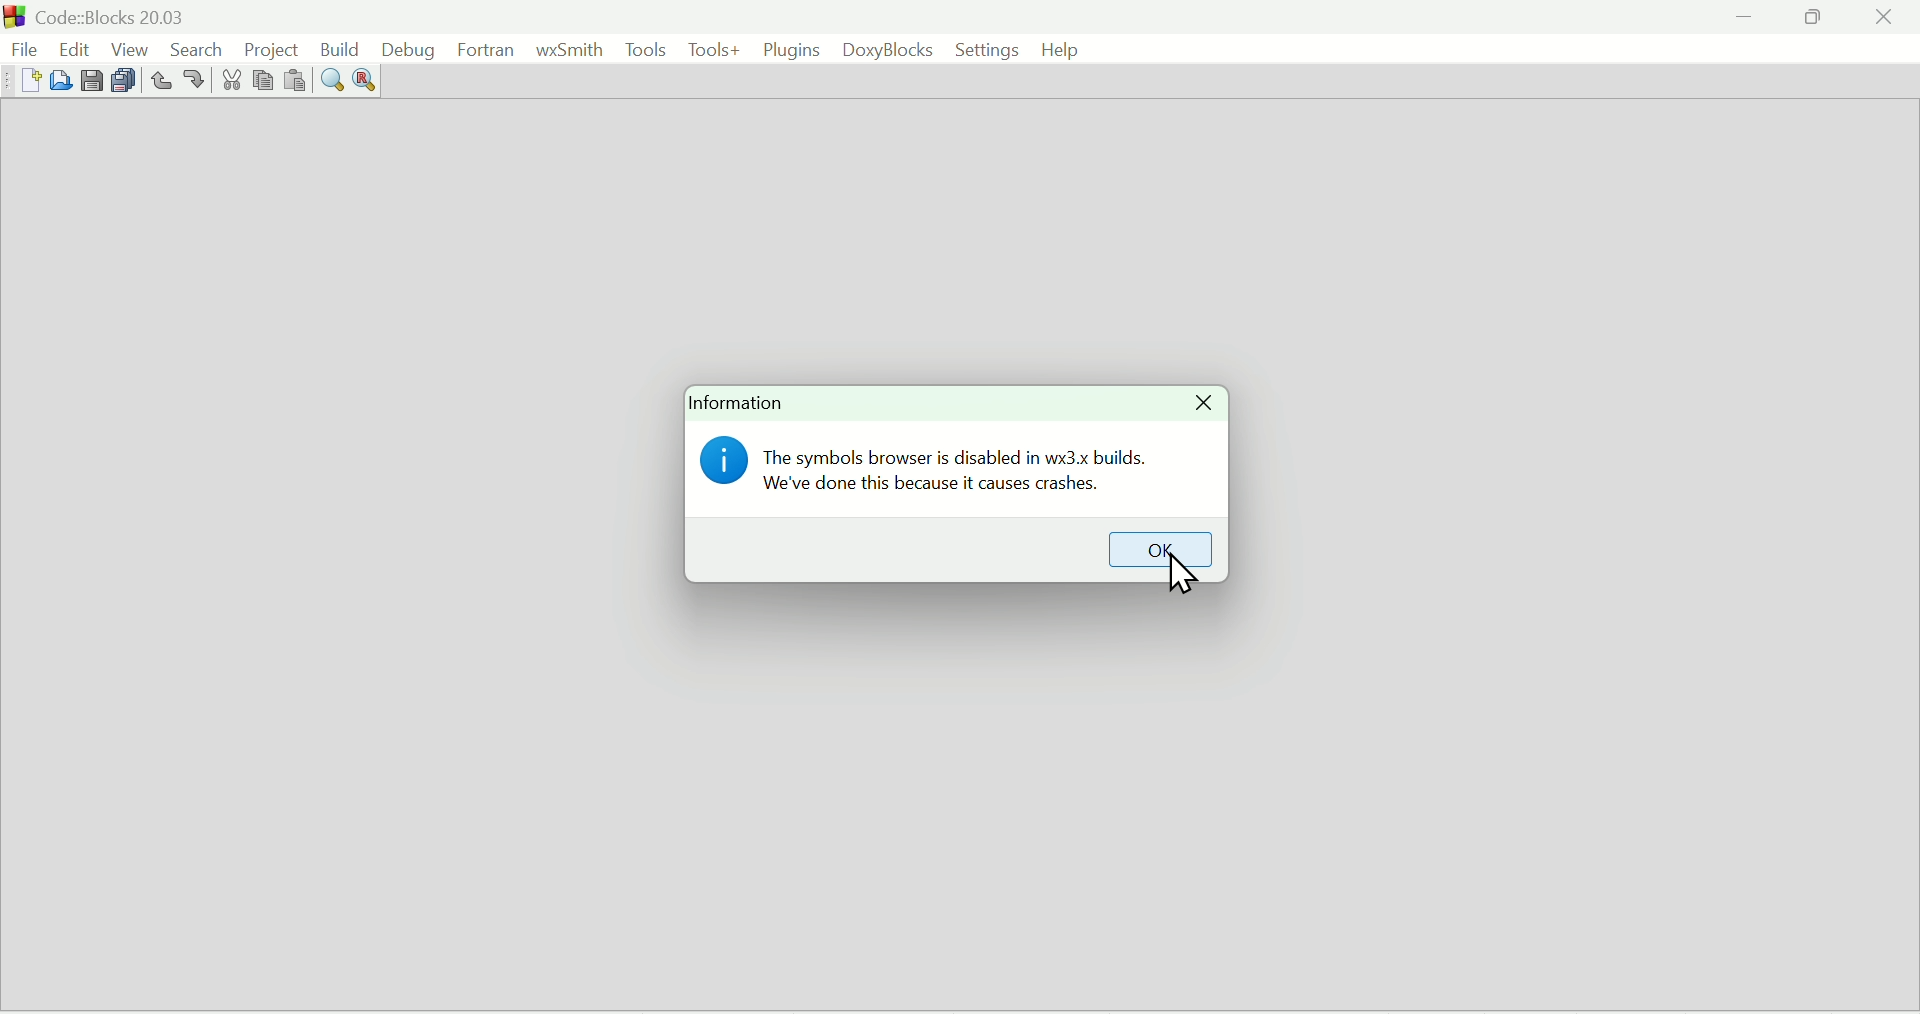 The width and height of the screenshot is (1920, 1014). I want to click on Information, so click(741, 404).